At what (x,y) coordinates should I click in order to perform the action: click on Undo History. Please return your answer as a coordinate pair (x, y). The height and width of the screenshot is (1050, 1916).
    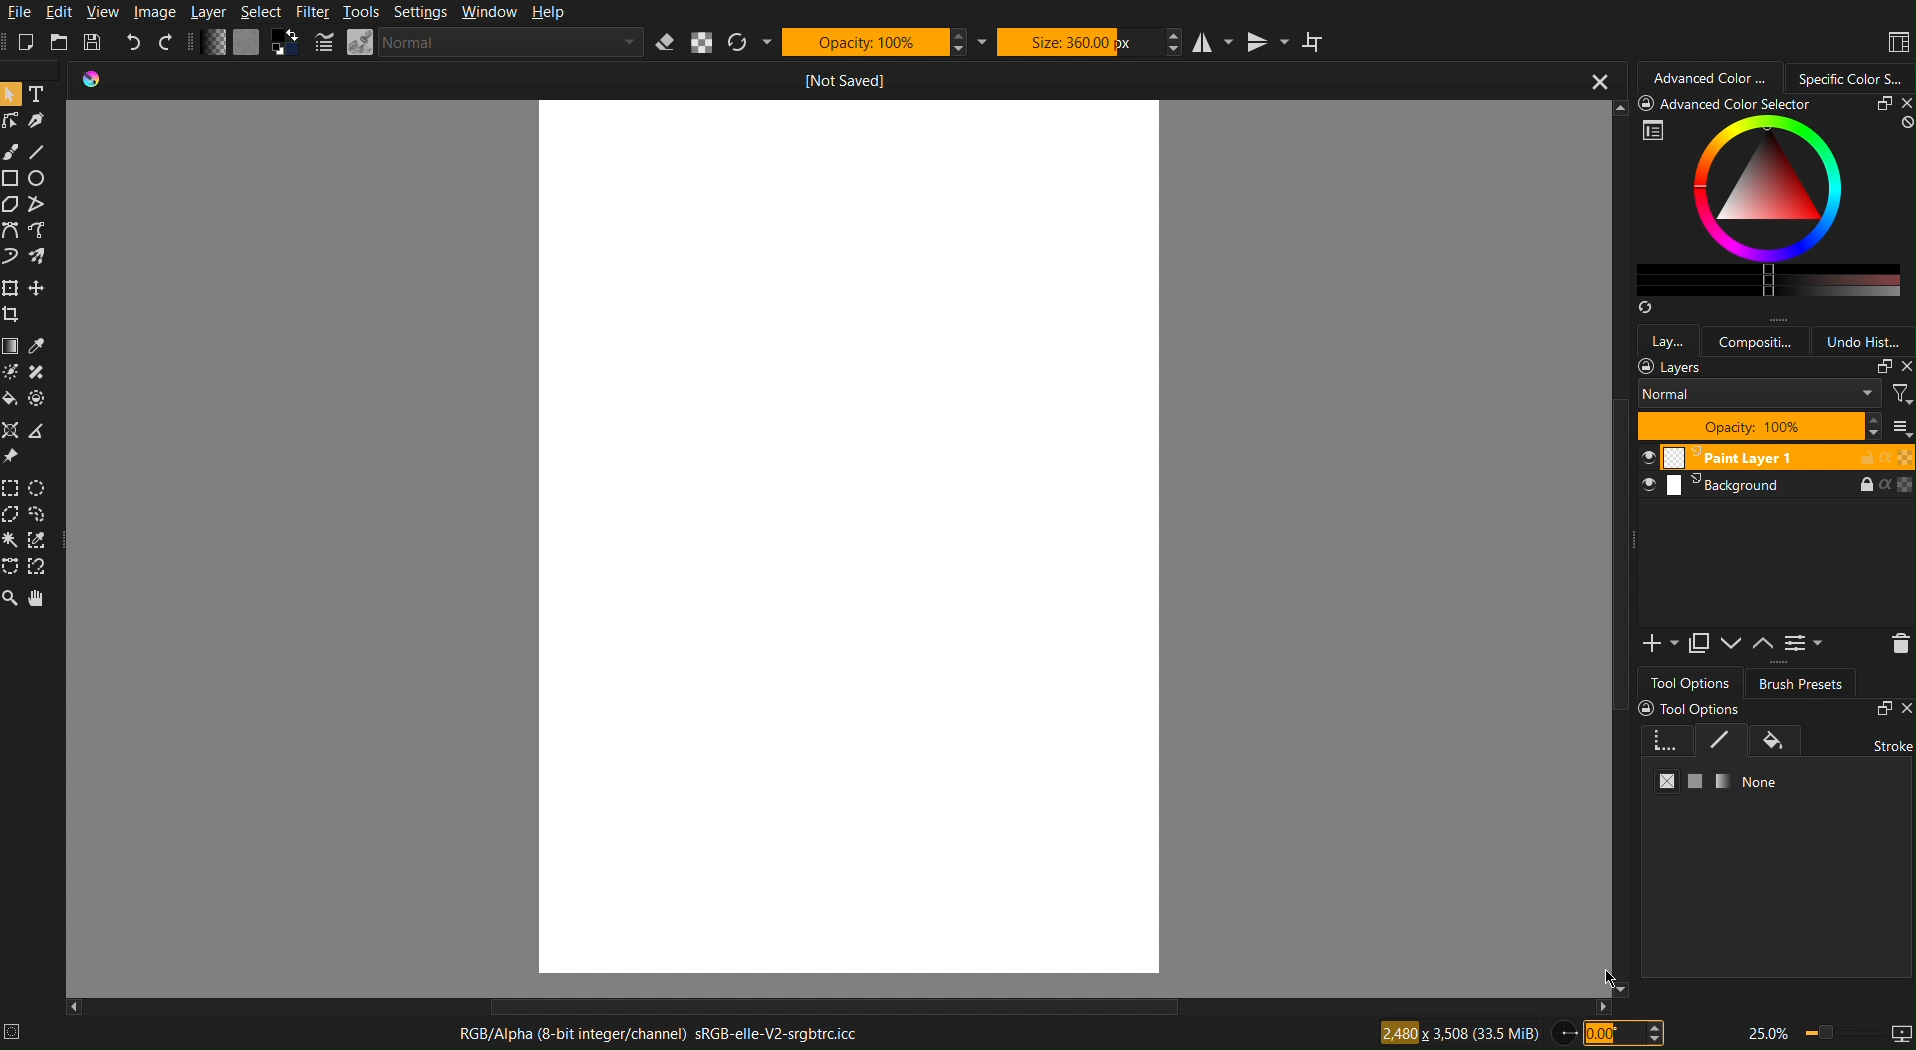
    Looking at the image, I should click on (1862, 339).